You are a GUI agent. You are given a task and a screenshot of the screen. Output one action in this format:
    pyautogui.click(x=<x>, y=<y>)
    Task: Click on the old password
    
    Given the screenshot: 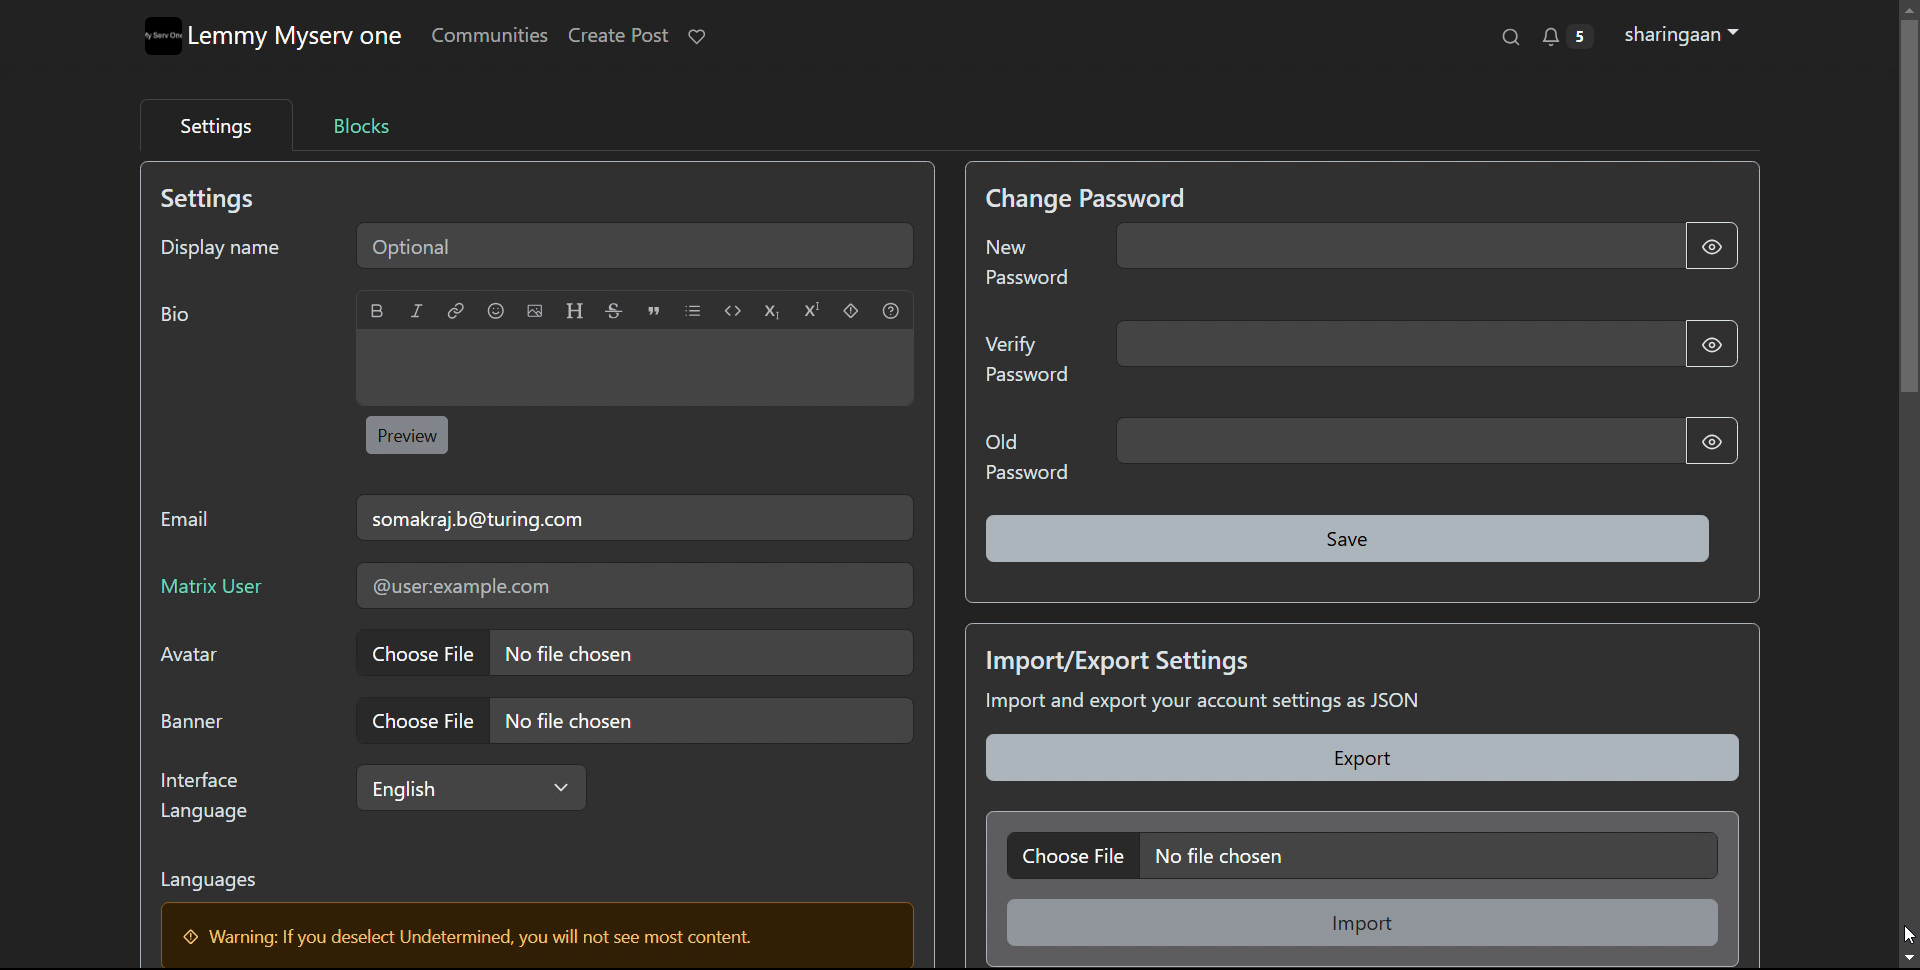 What is the action you would take?
    pyautogui.click(x=1396, y=440)
    